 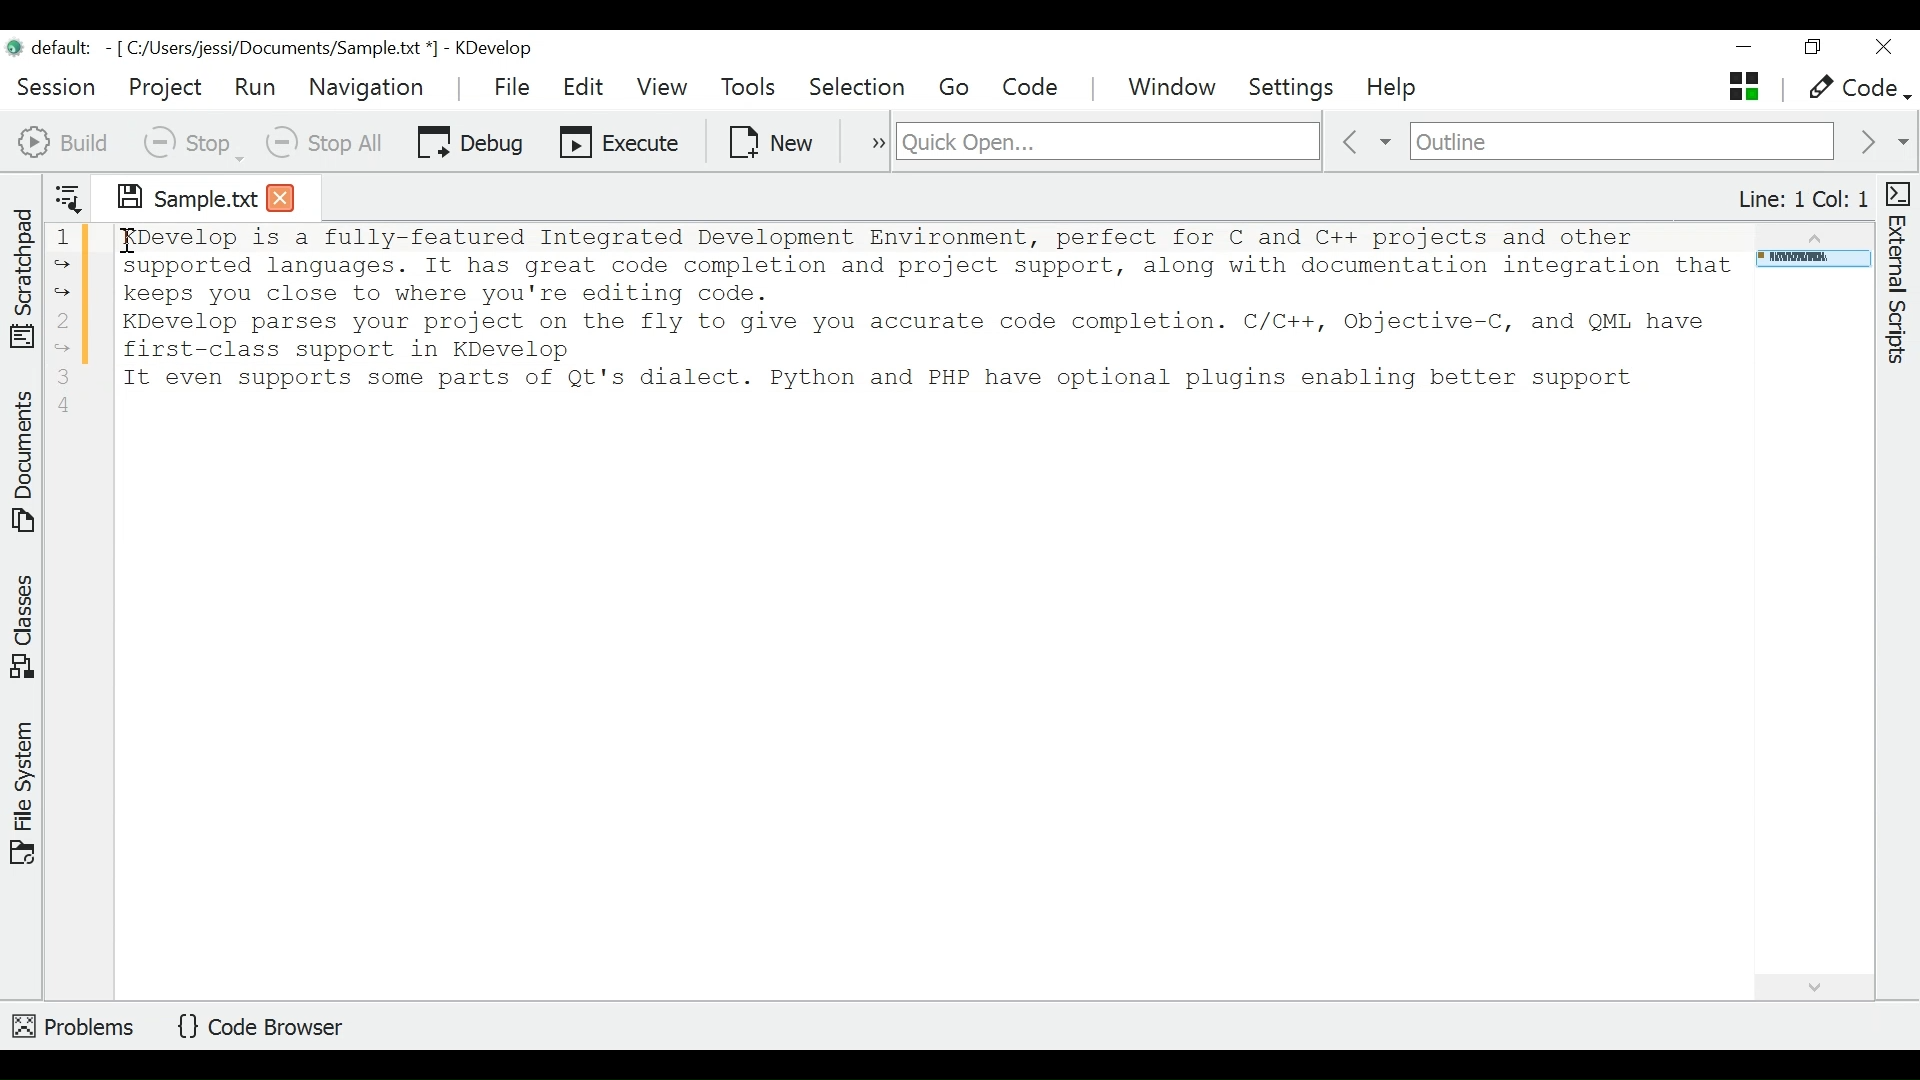 What do you see at coordinates (773, 140) in the screenshot?
I see `New` at bounding box center [773, 140].